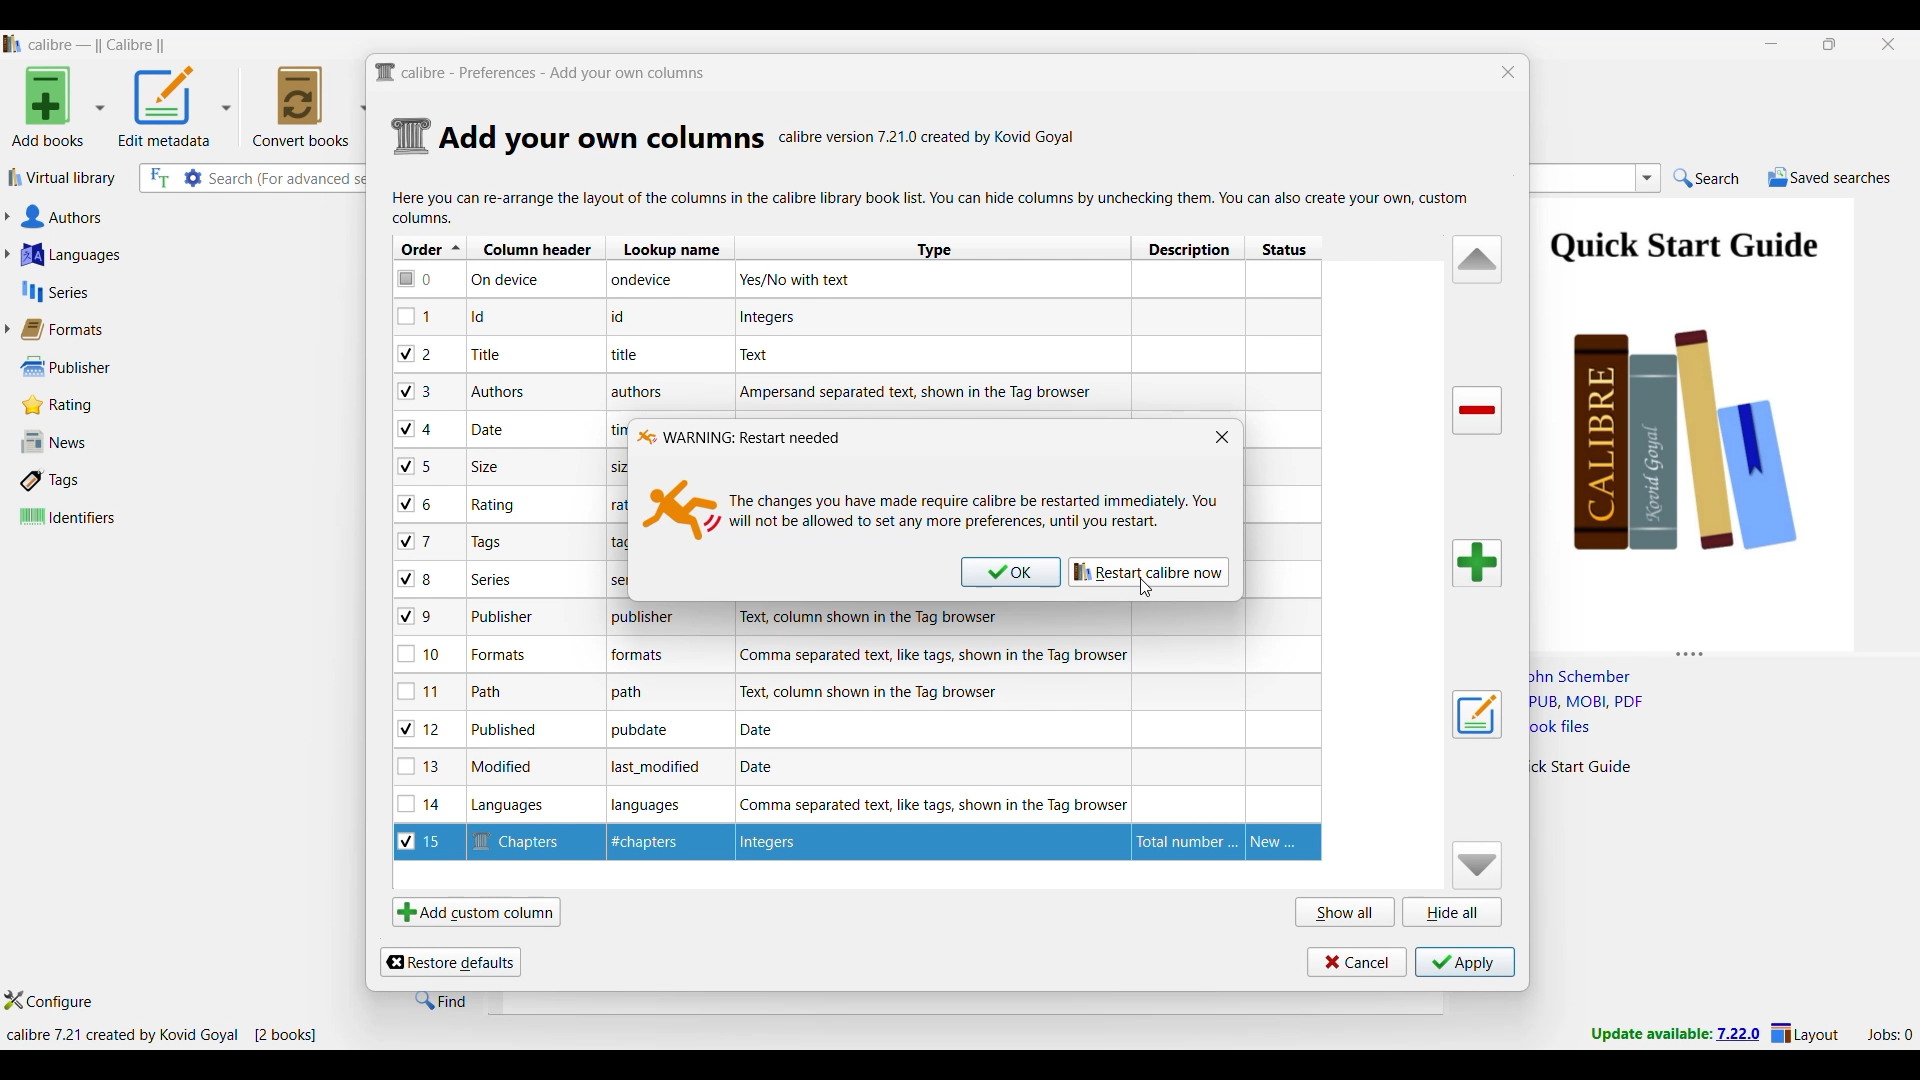 Image resolution: width=1920 pixels, height=1080 pixels. Describe the element at coordinates (1357, 962) in the screenshot. I see `Cancel` at that location.